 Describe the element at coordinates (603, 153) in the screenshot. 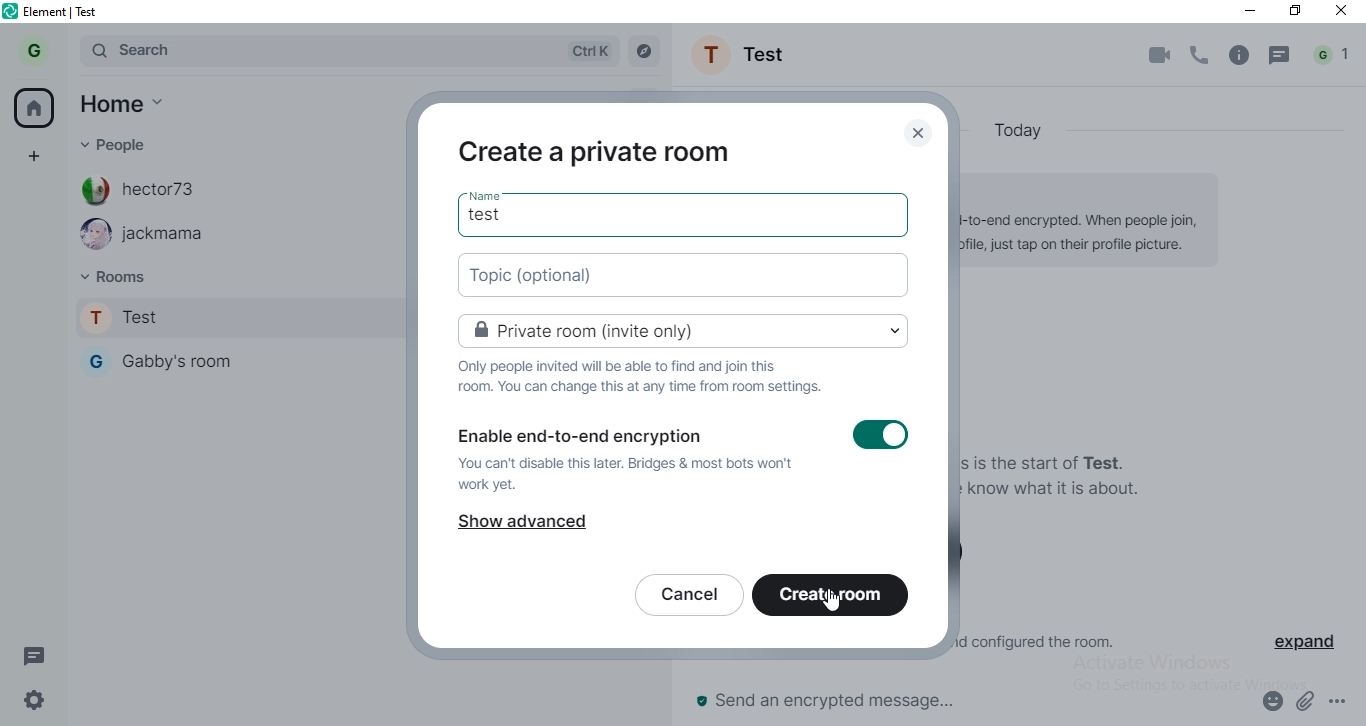

I see `create a private room` at that location.